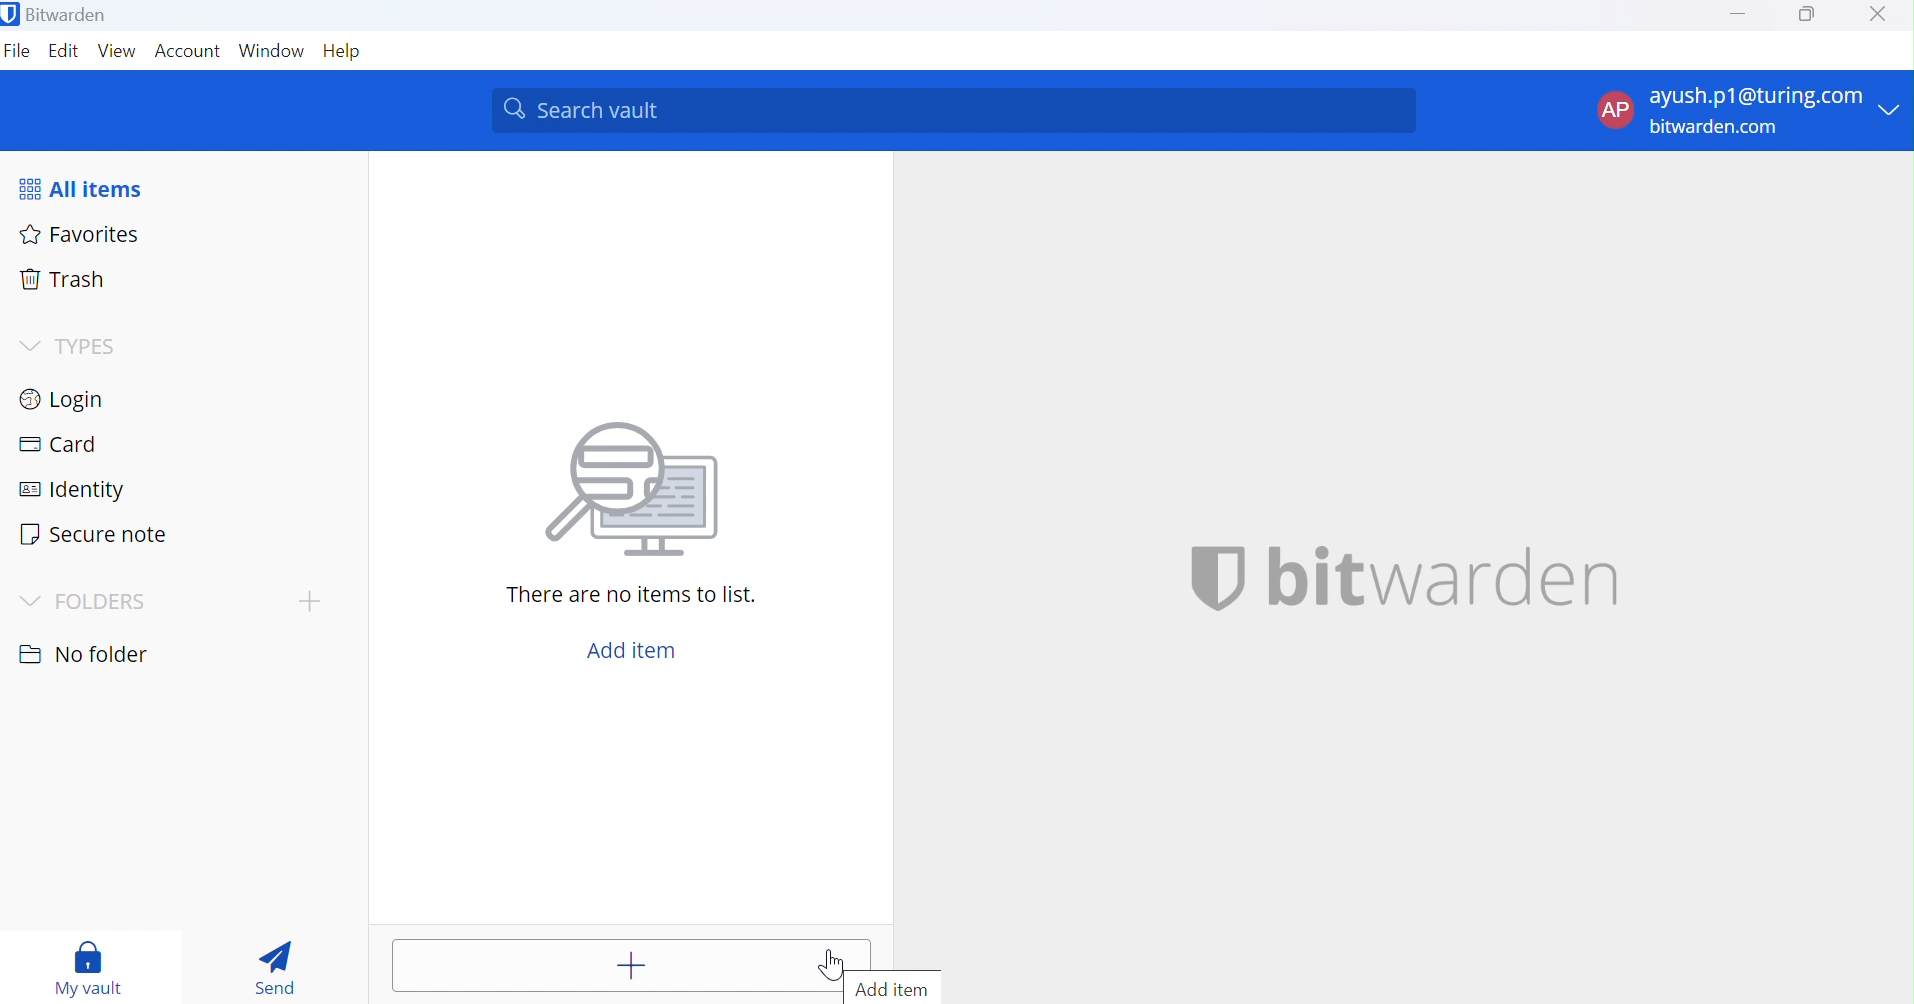 Image resolution: width=1914 pixels, height=1004 pixels. Describe the element at coordinates (32, 600) in the screenshot. I see `Drop Down` at that location.